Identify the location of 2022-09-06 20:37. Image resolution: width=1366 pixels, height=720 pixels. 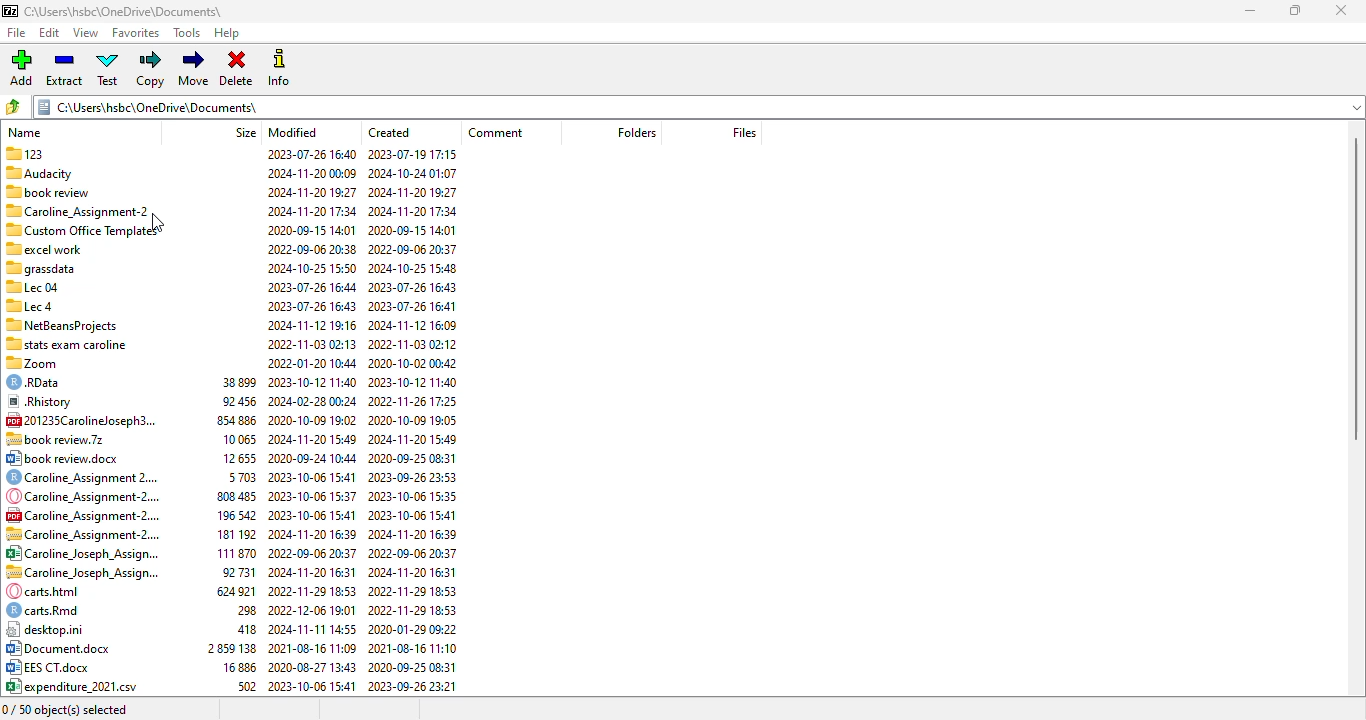
(410, 553).